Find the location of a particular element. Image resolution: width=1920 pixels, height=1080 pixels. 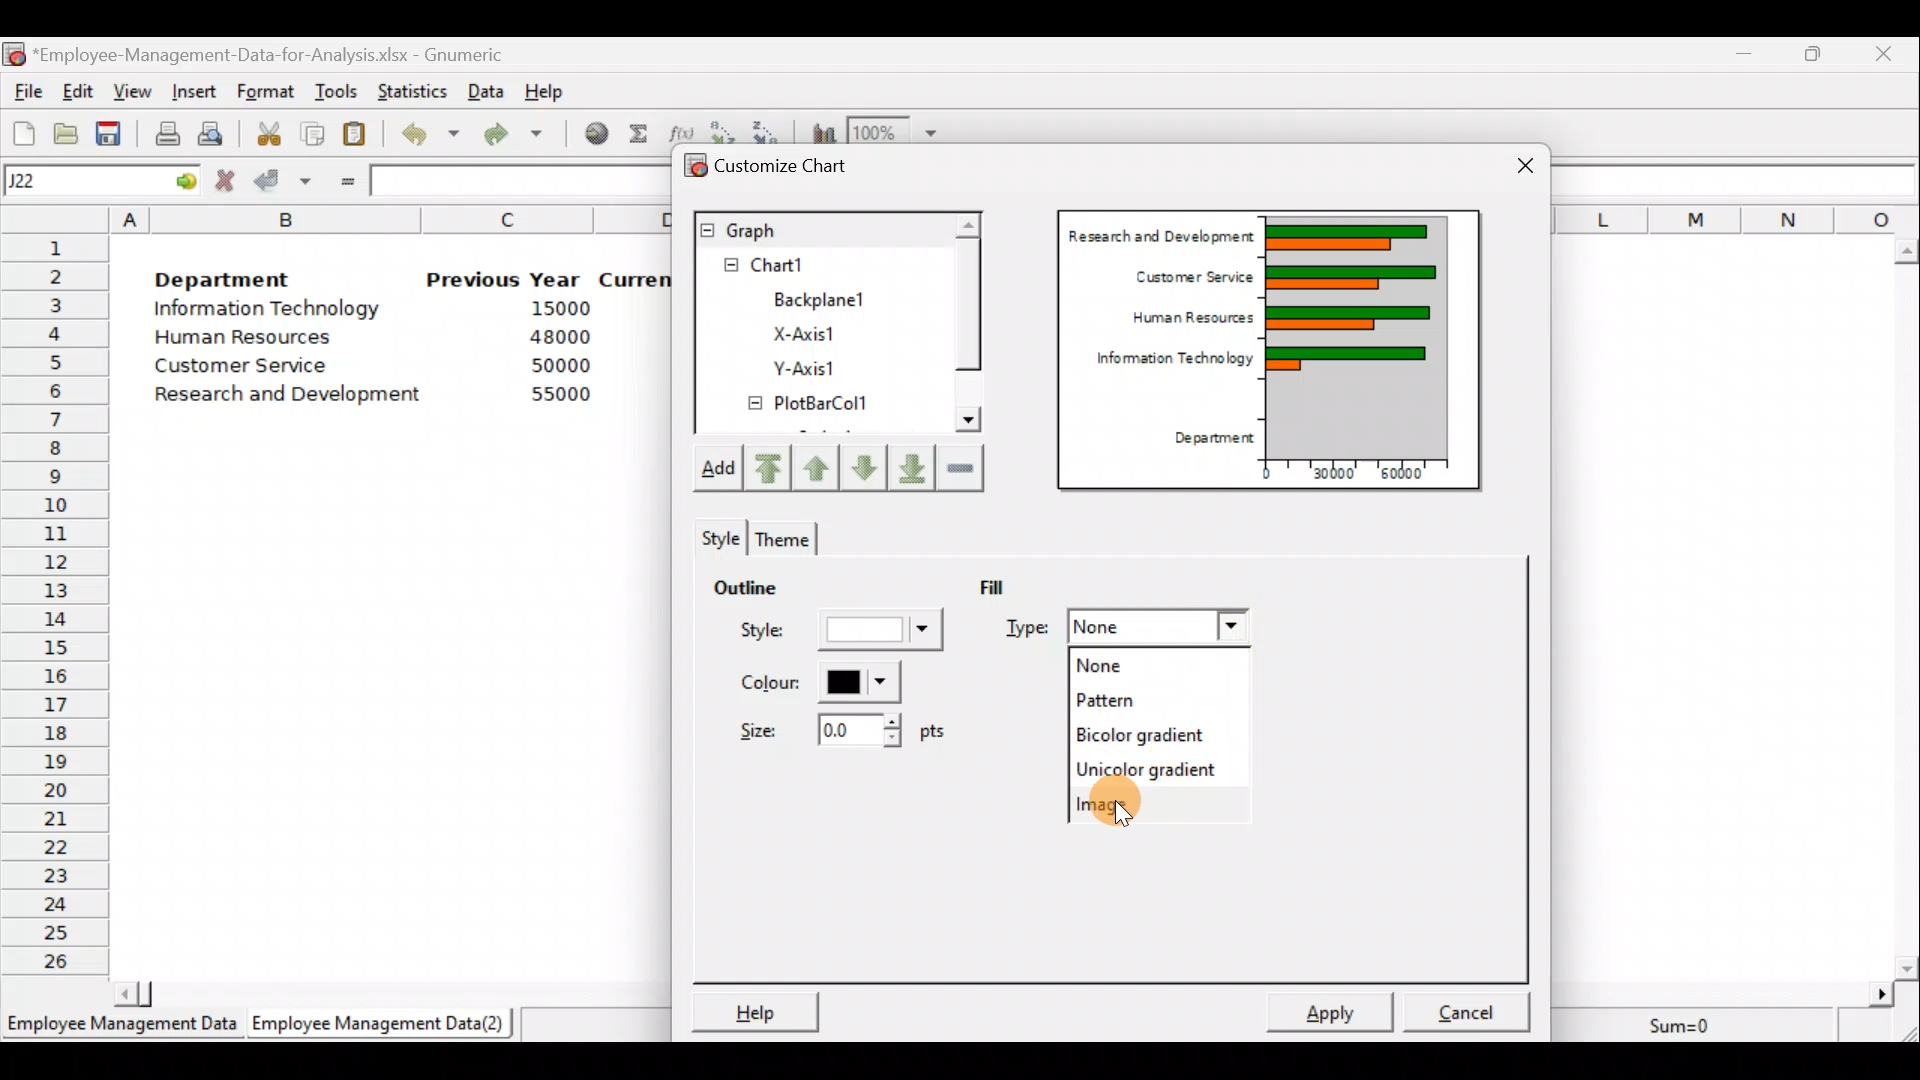

Human Resources is located at coordinates (258, 339).